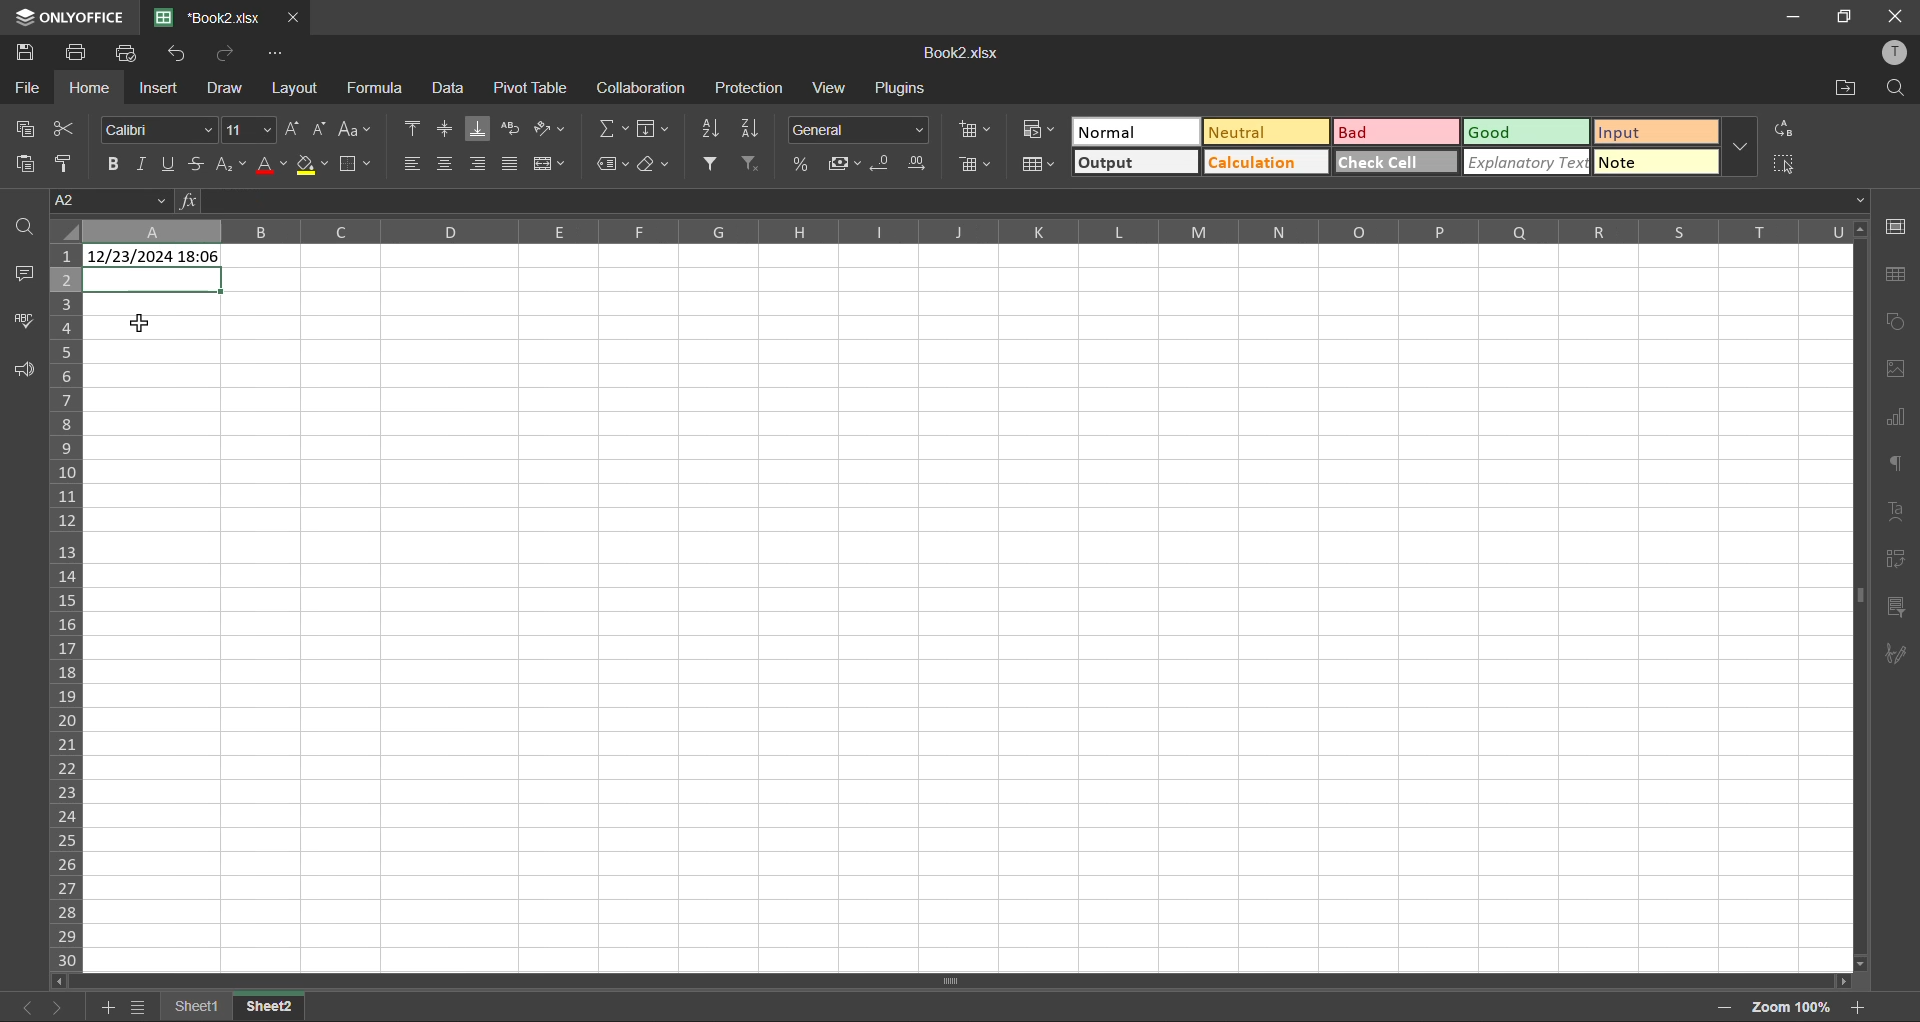 This screenshot has height=1022, width=1920. I want to click on profile, so click(1898, 55).